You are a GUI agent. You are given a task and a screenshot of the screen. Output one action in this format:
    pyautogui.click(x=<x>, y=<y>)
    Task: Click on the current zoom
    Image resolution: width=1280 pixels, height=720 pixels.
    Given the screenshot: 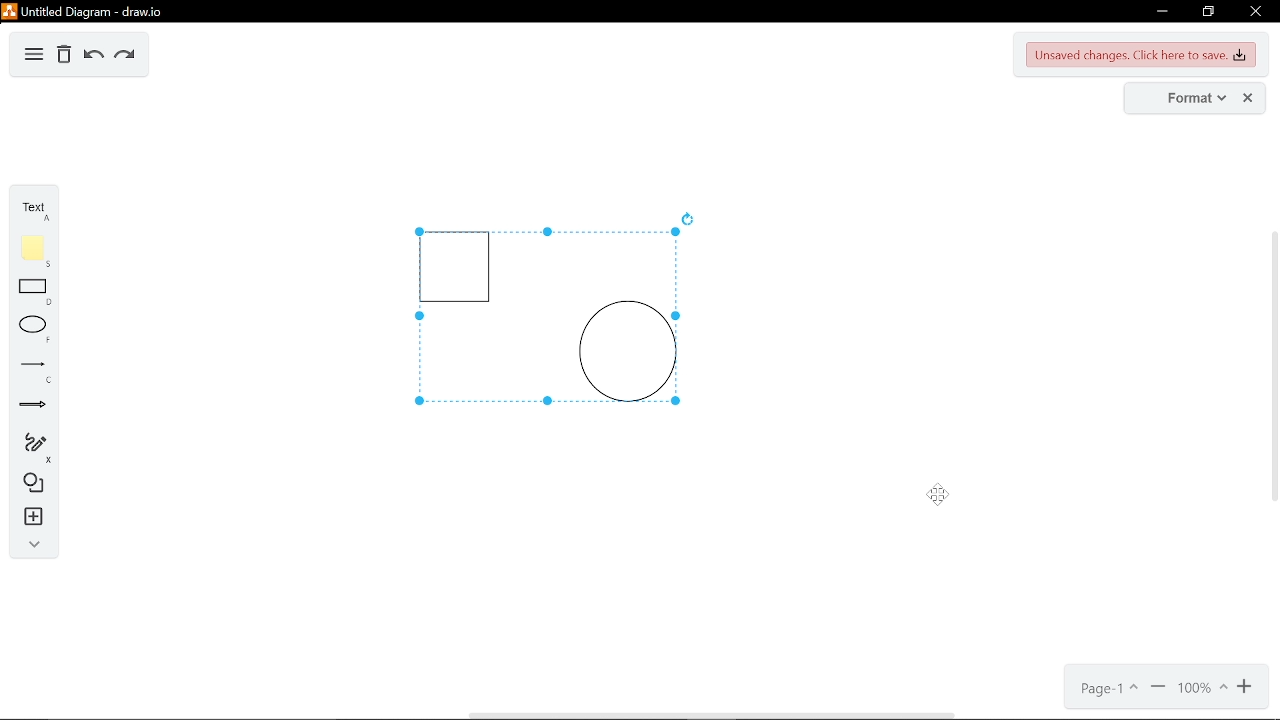 What is the action you would take?
    pyautogui.click(x=1201, y=689)
    